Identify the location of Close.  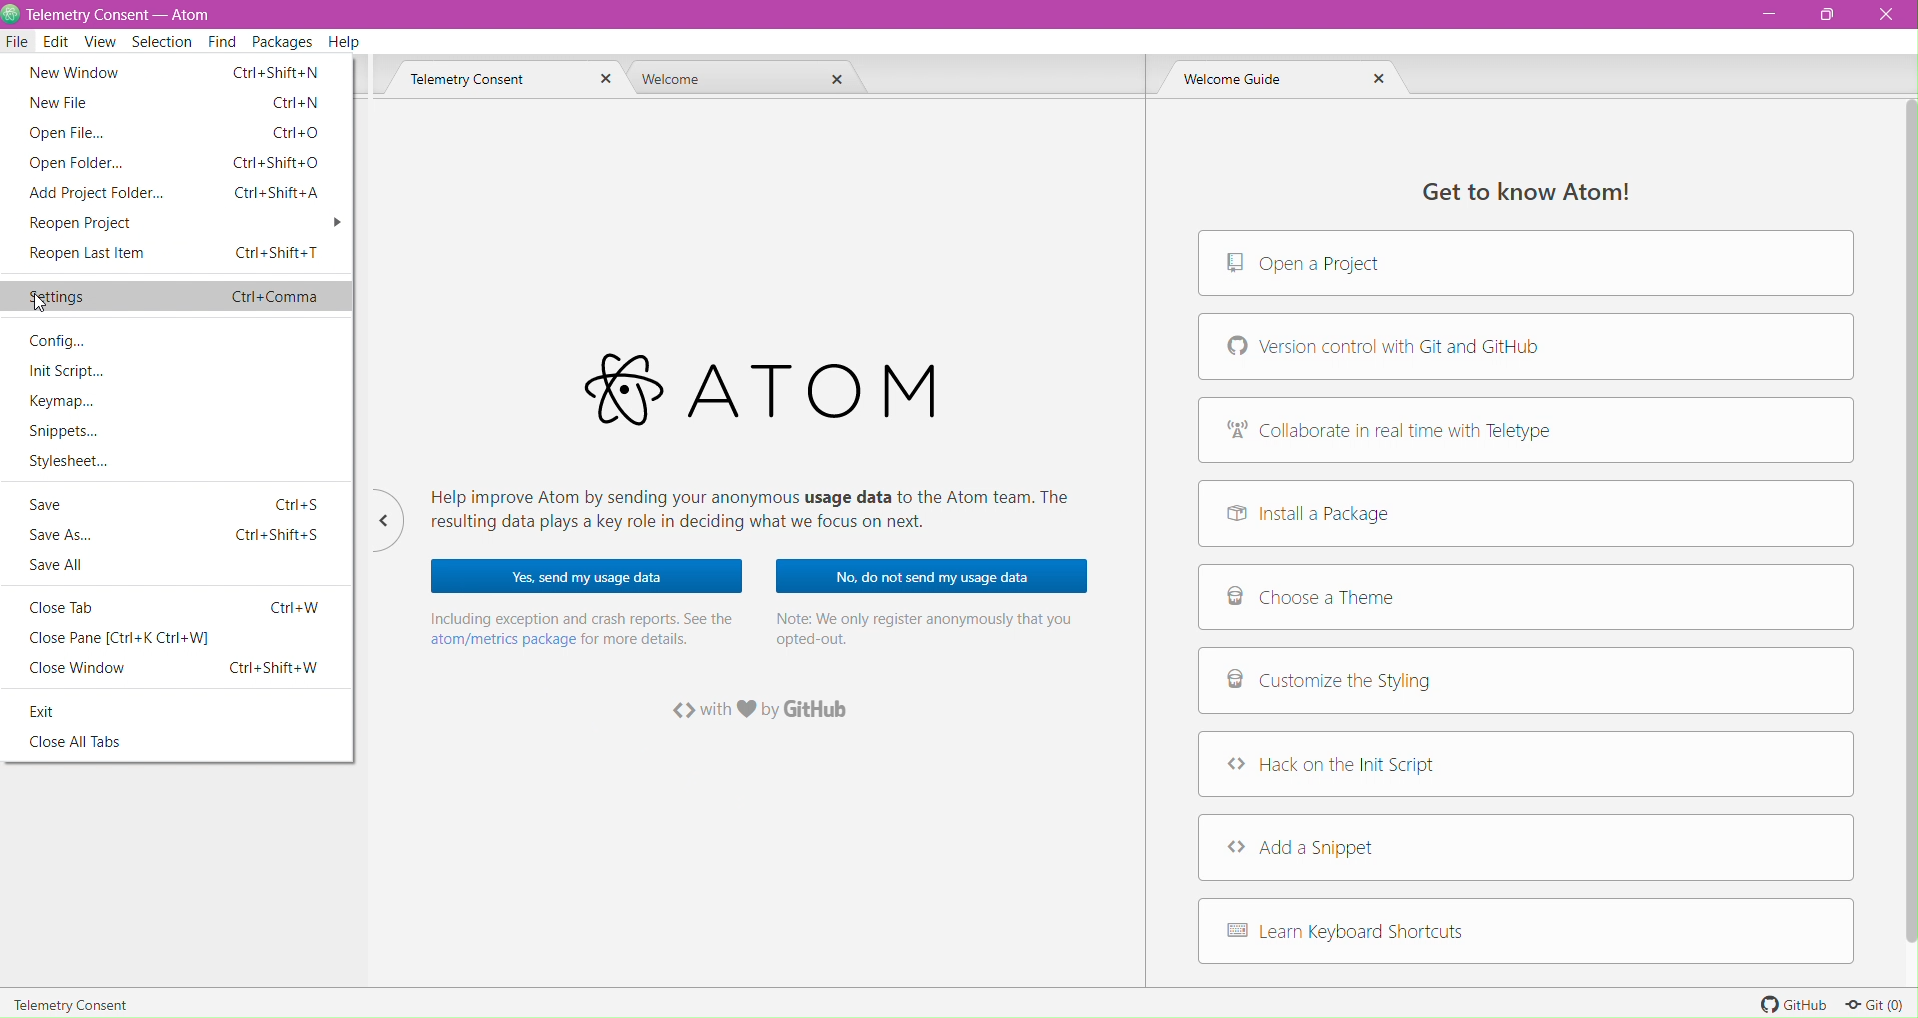
(1378, 83).